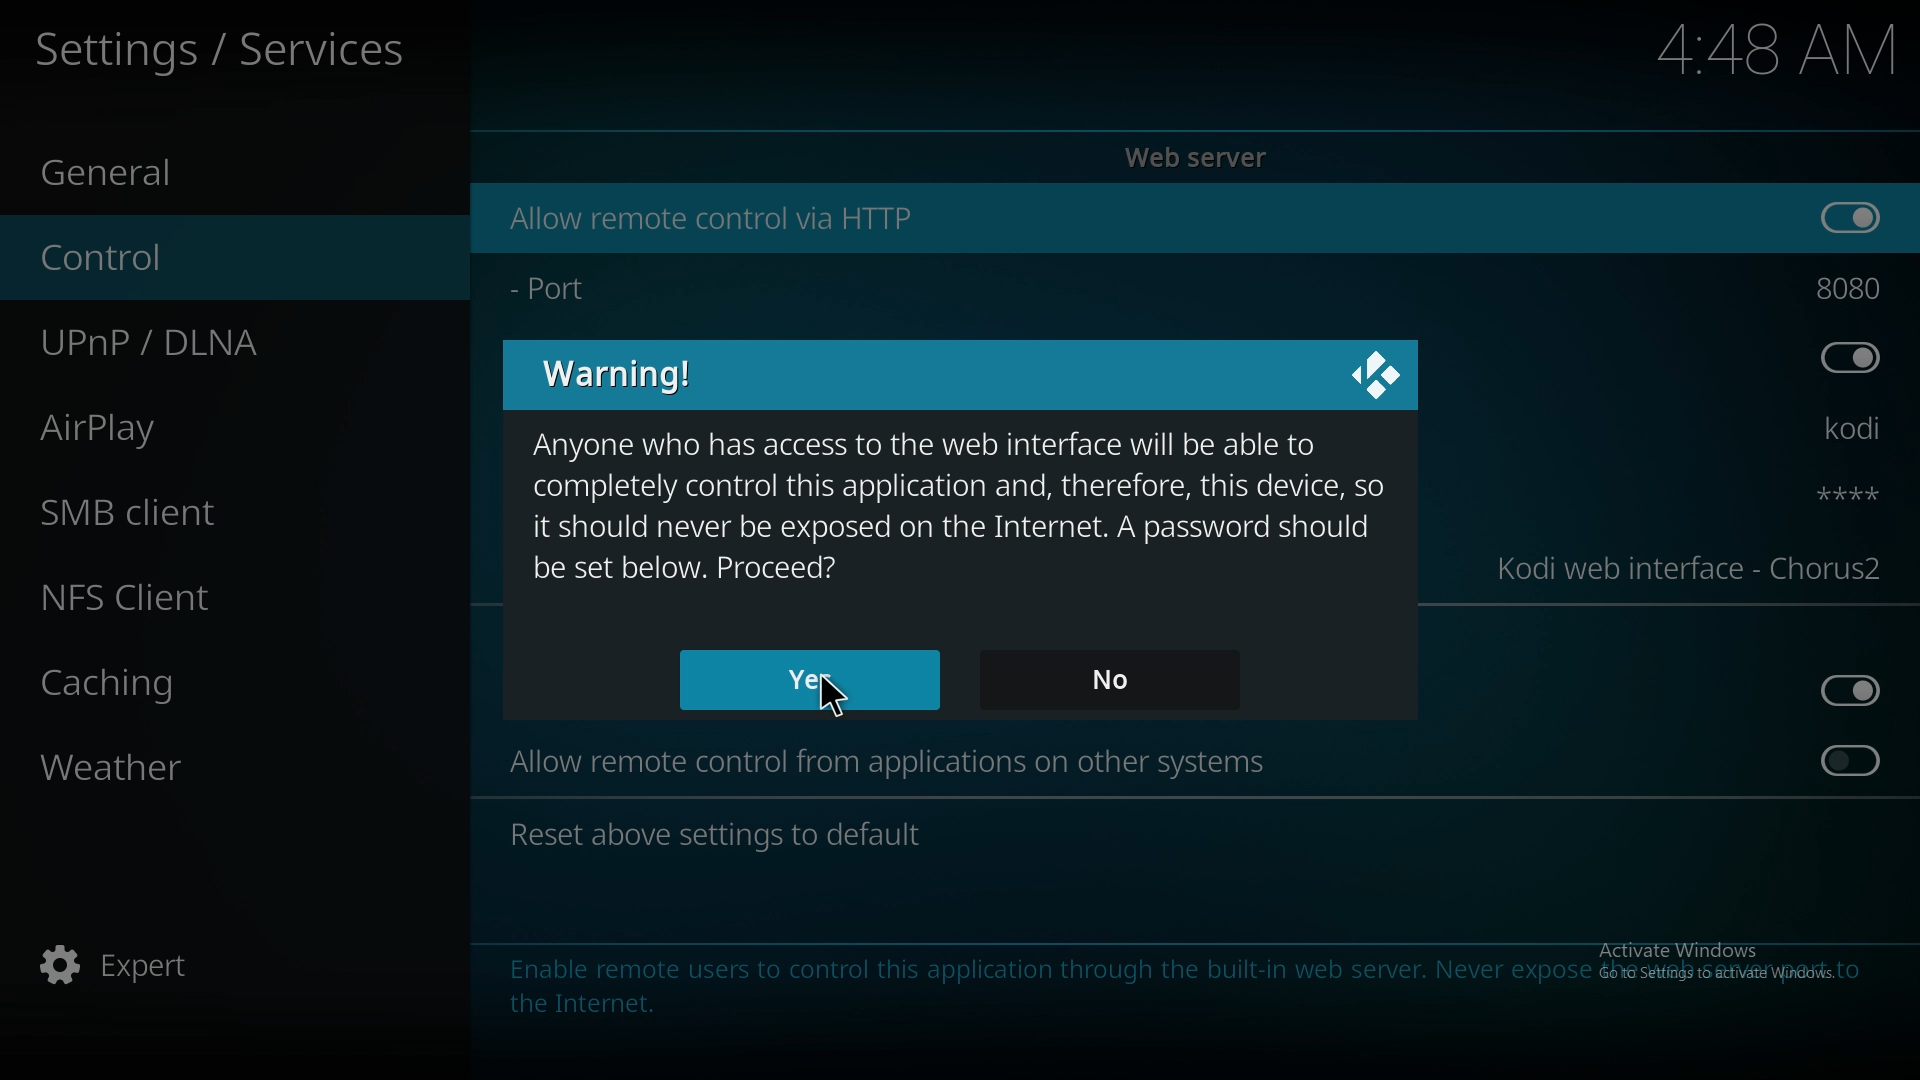 Image resolution: width=1920 pixels, height=1080 pixels. I want to click on port, so click(1858, 288).